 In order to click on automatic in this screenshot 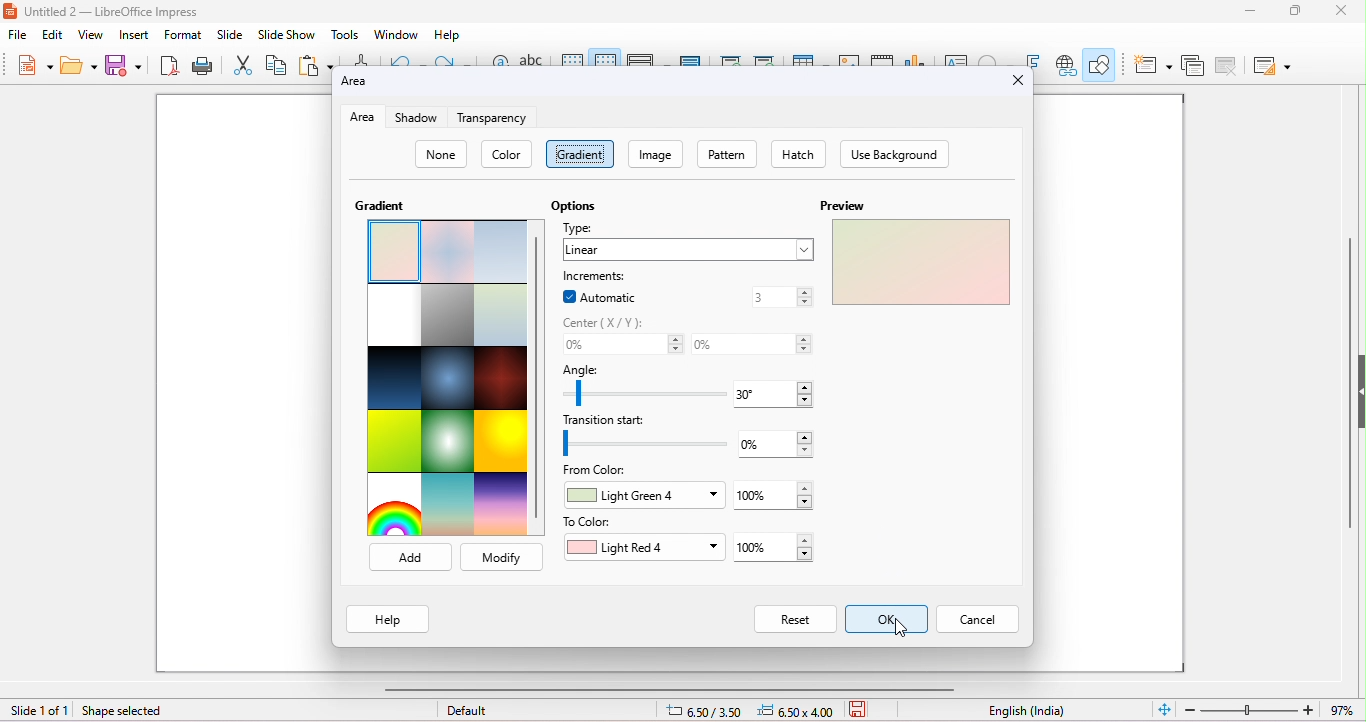, I will do `click(604, 297)`.